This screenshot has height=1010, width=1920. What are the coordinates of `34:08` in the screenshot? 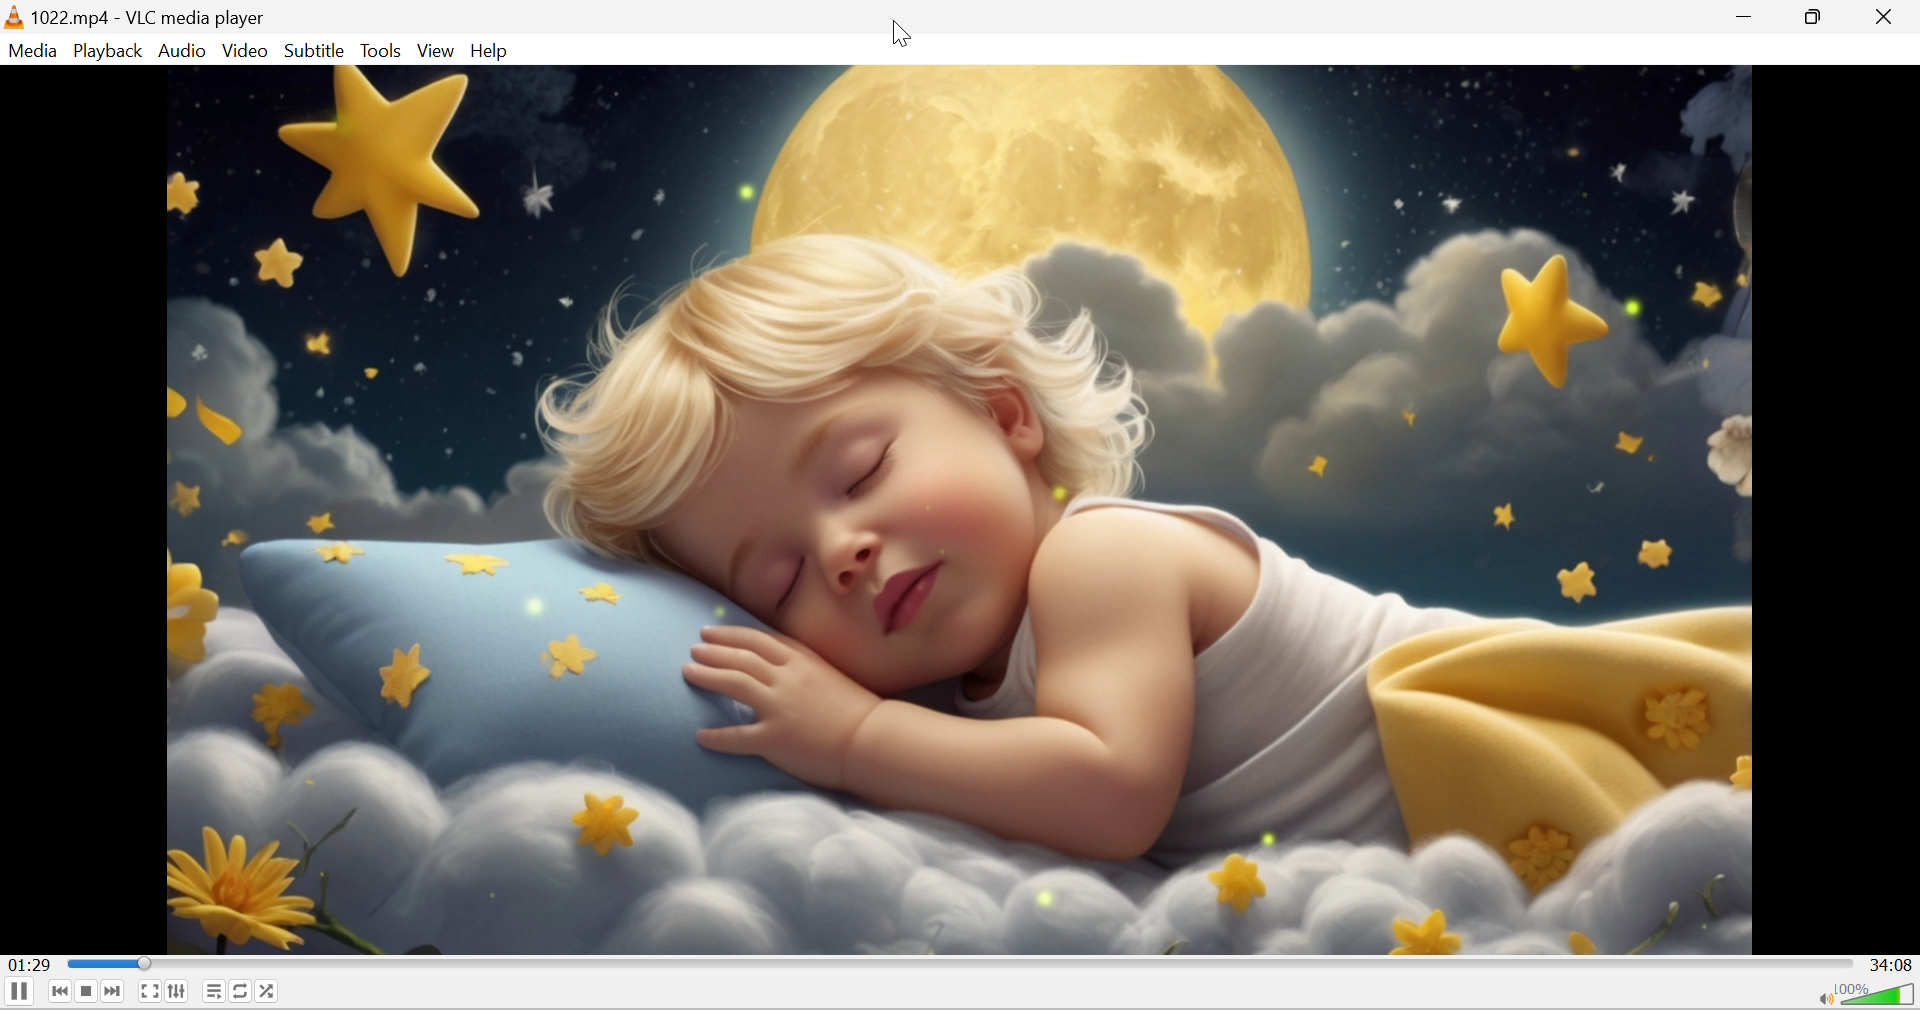 It's located at (1892, 965).